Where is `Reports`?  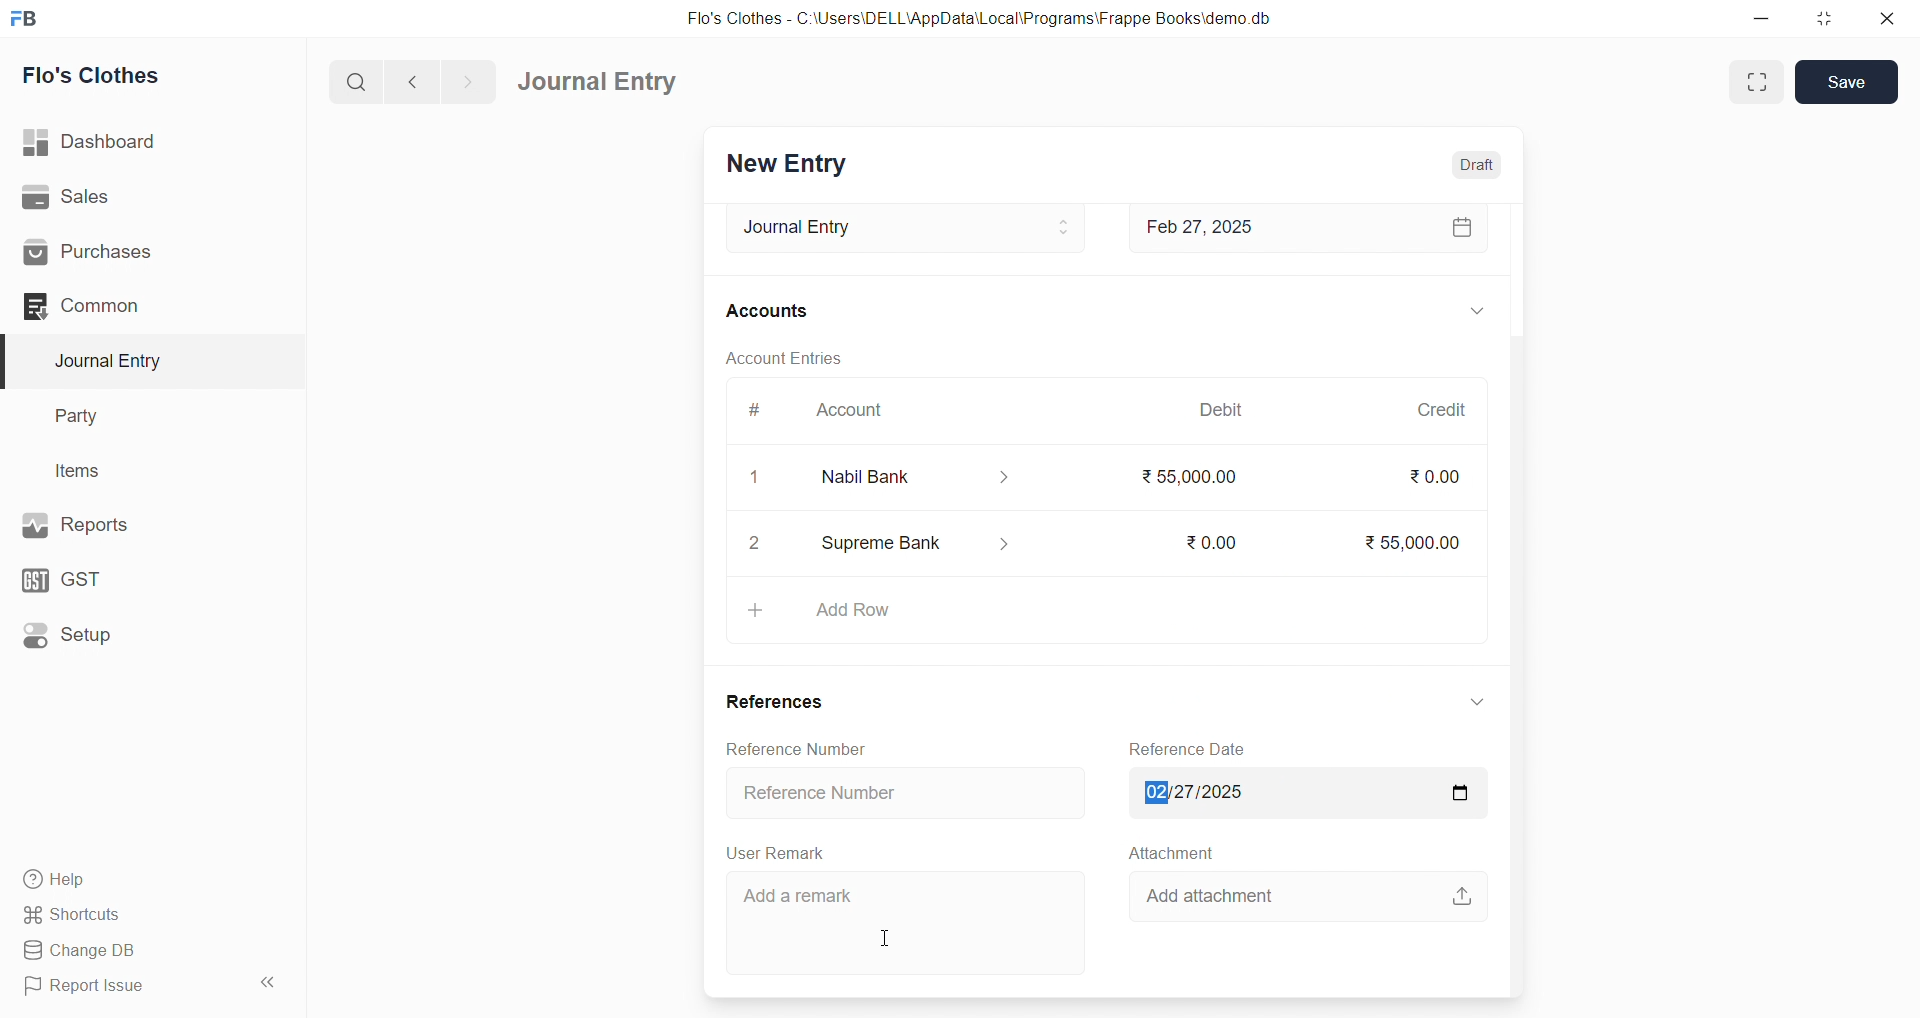
Reports is located at coordinates (118, 525).